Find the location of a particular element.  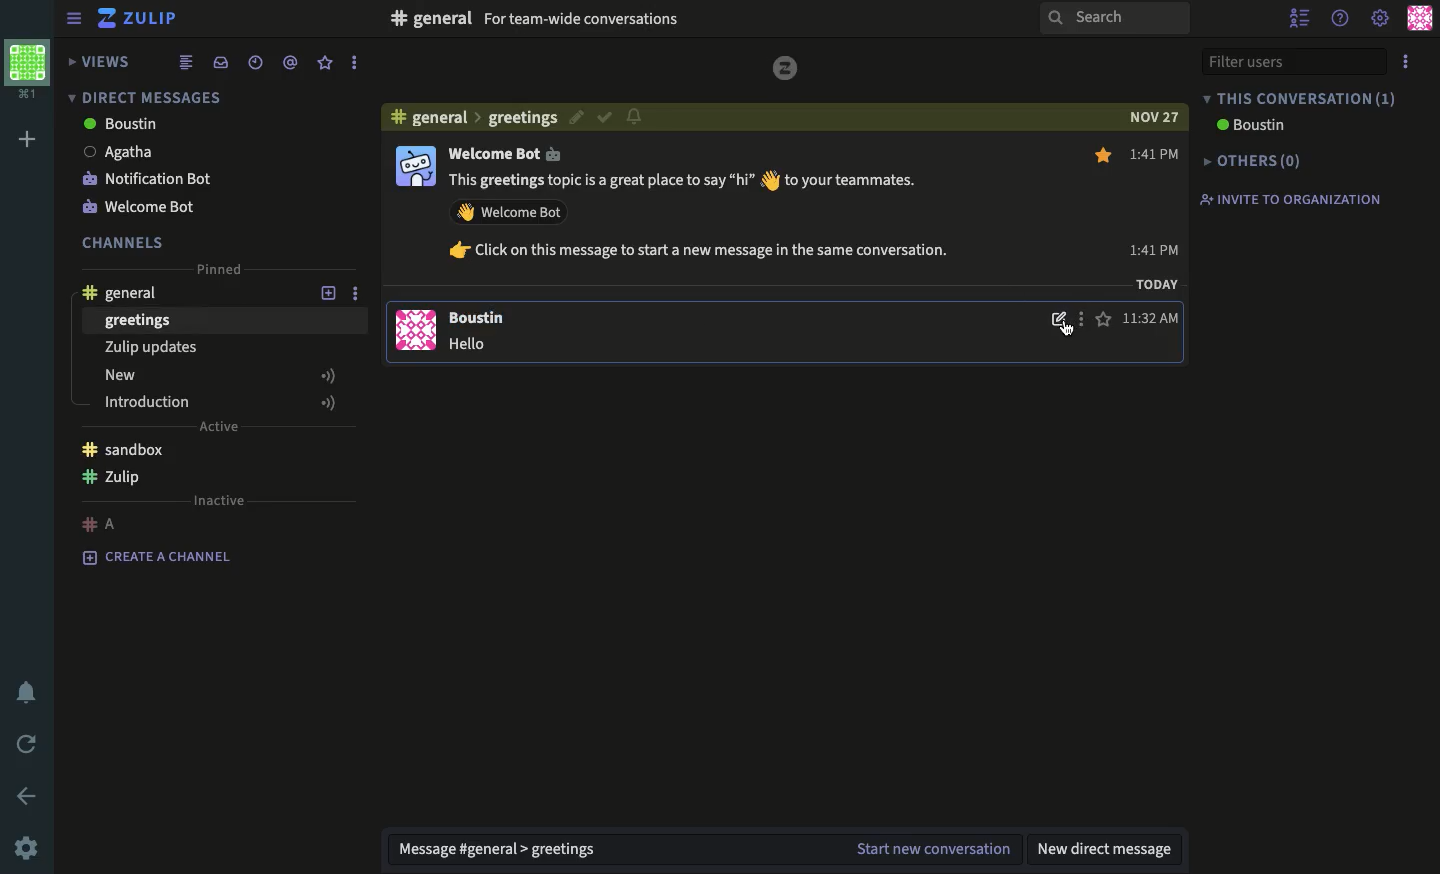

start new conversation is located at coordinates (935, 846).